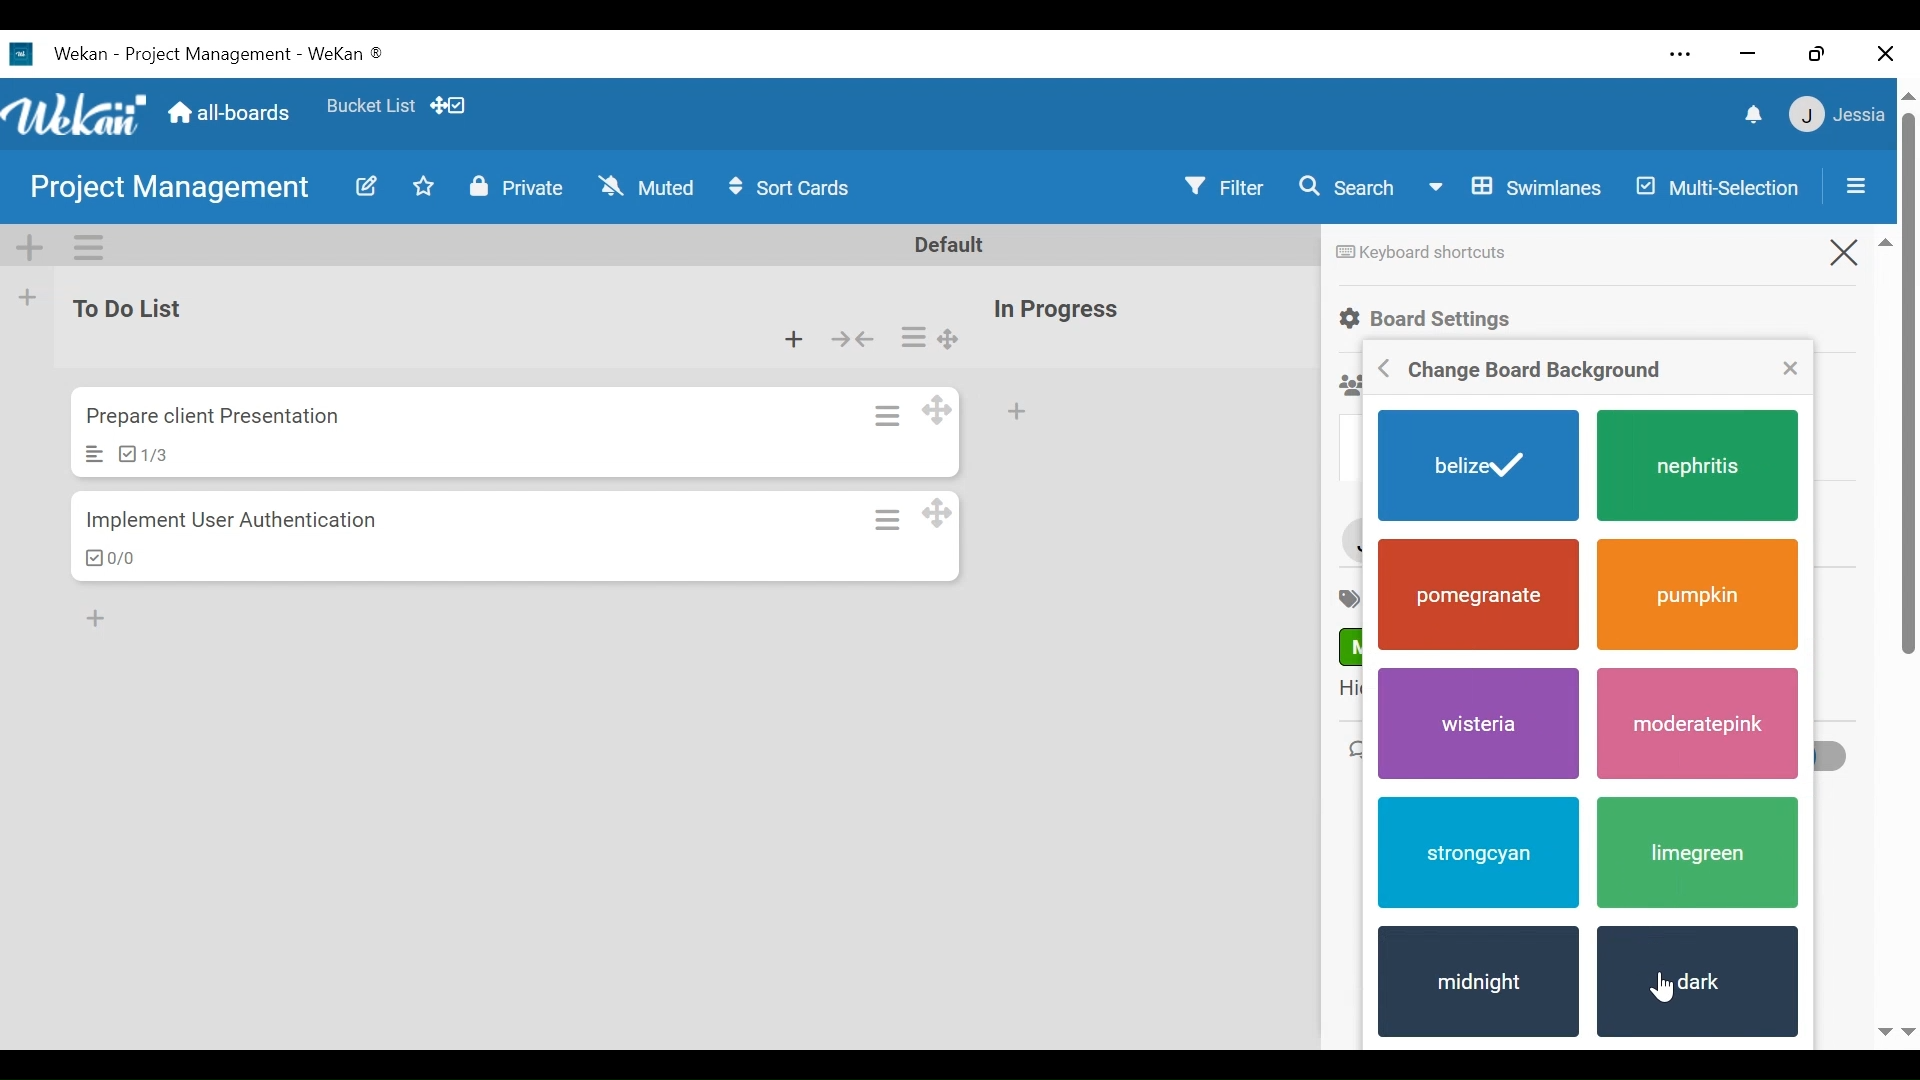 This screenshot has width=1920, height=1080. I want to click on Card Title, so click(235, 523).